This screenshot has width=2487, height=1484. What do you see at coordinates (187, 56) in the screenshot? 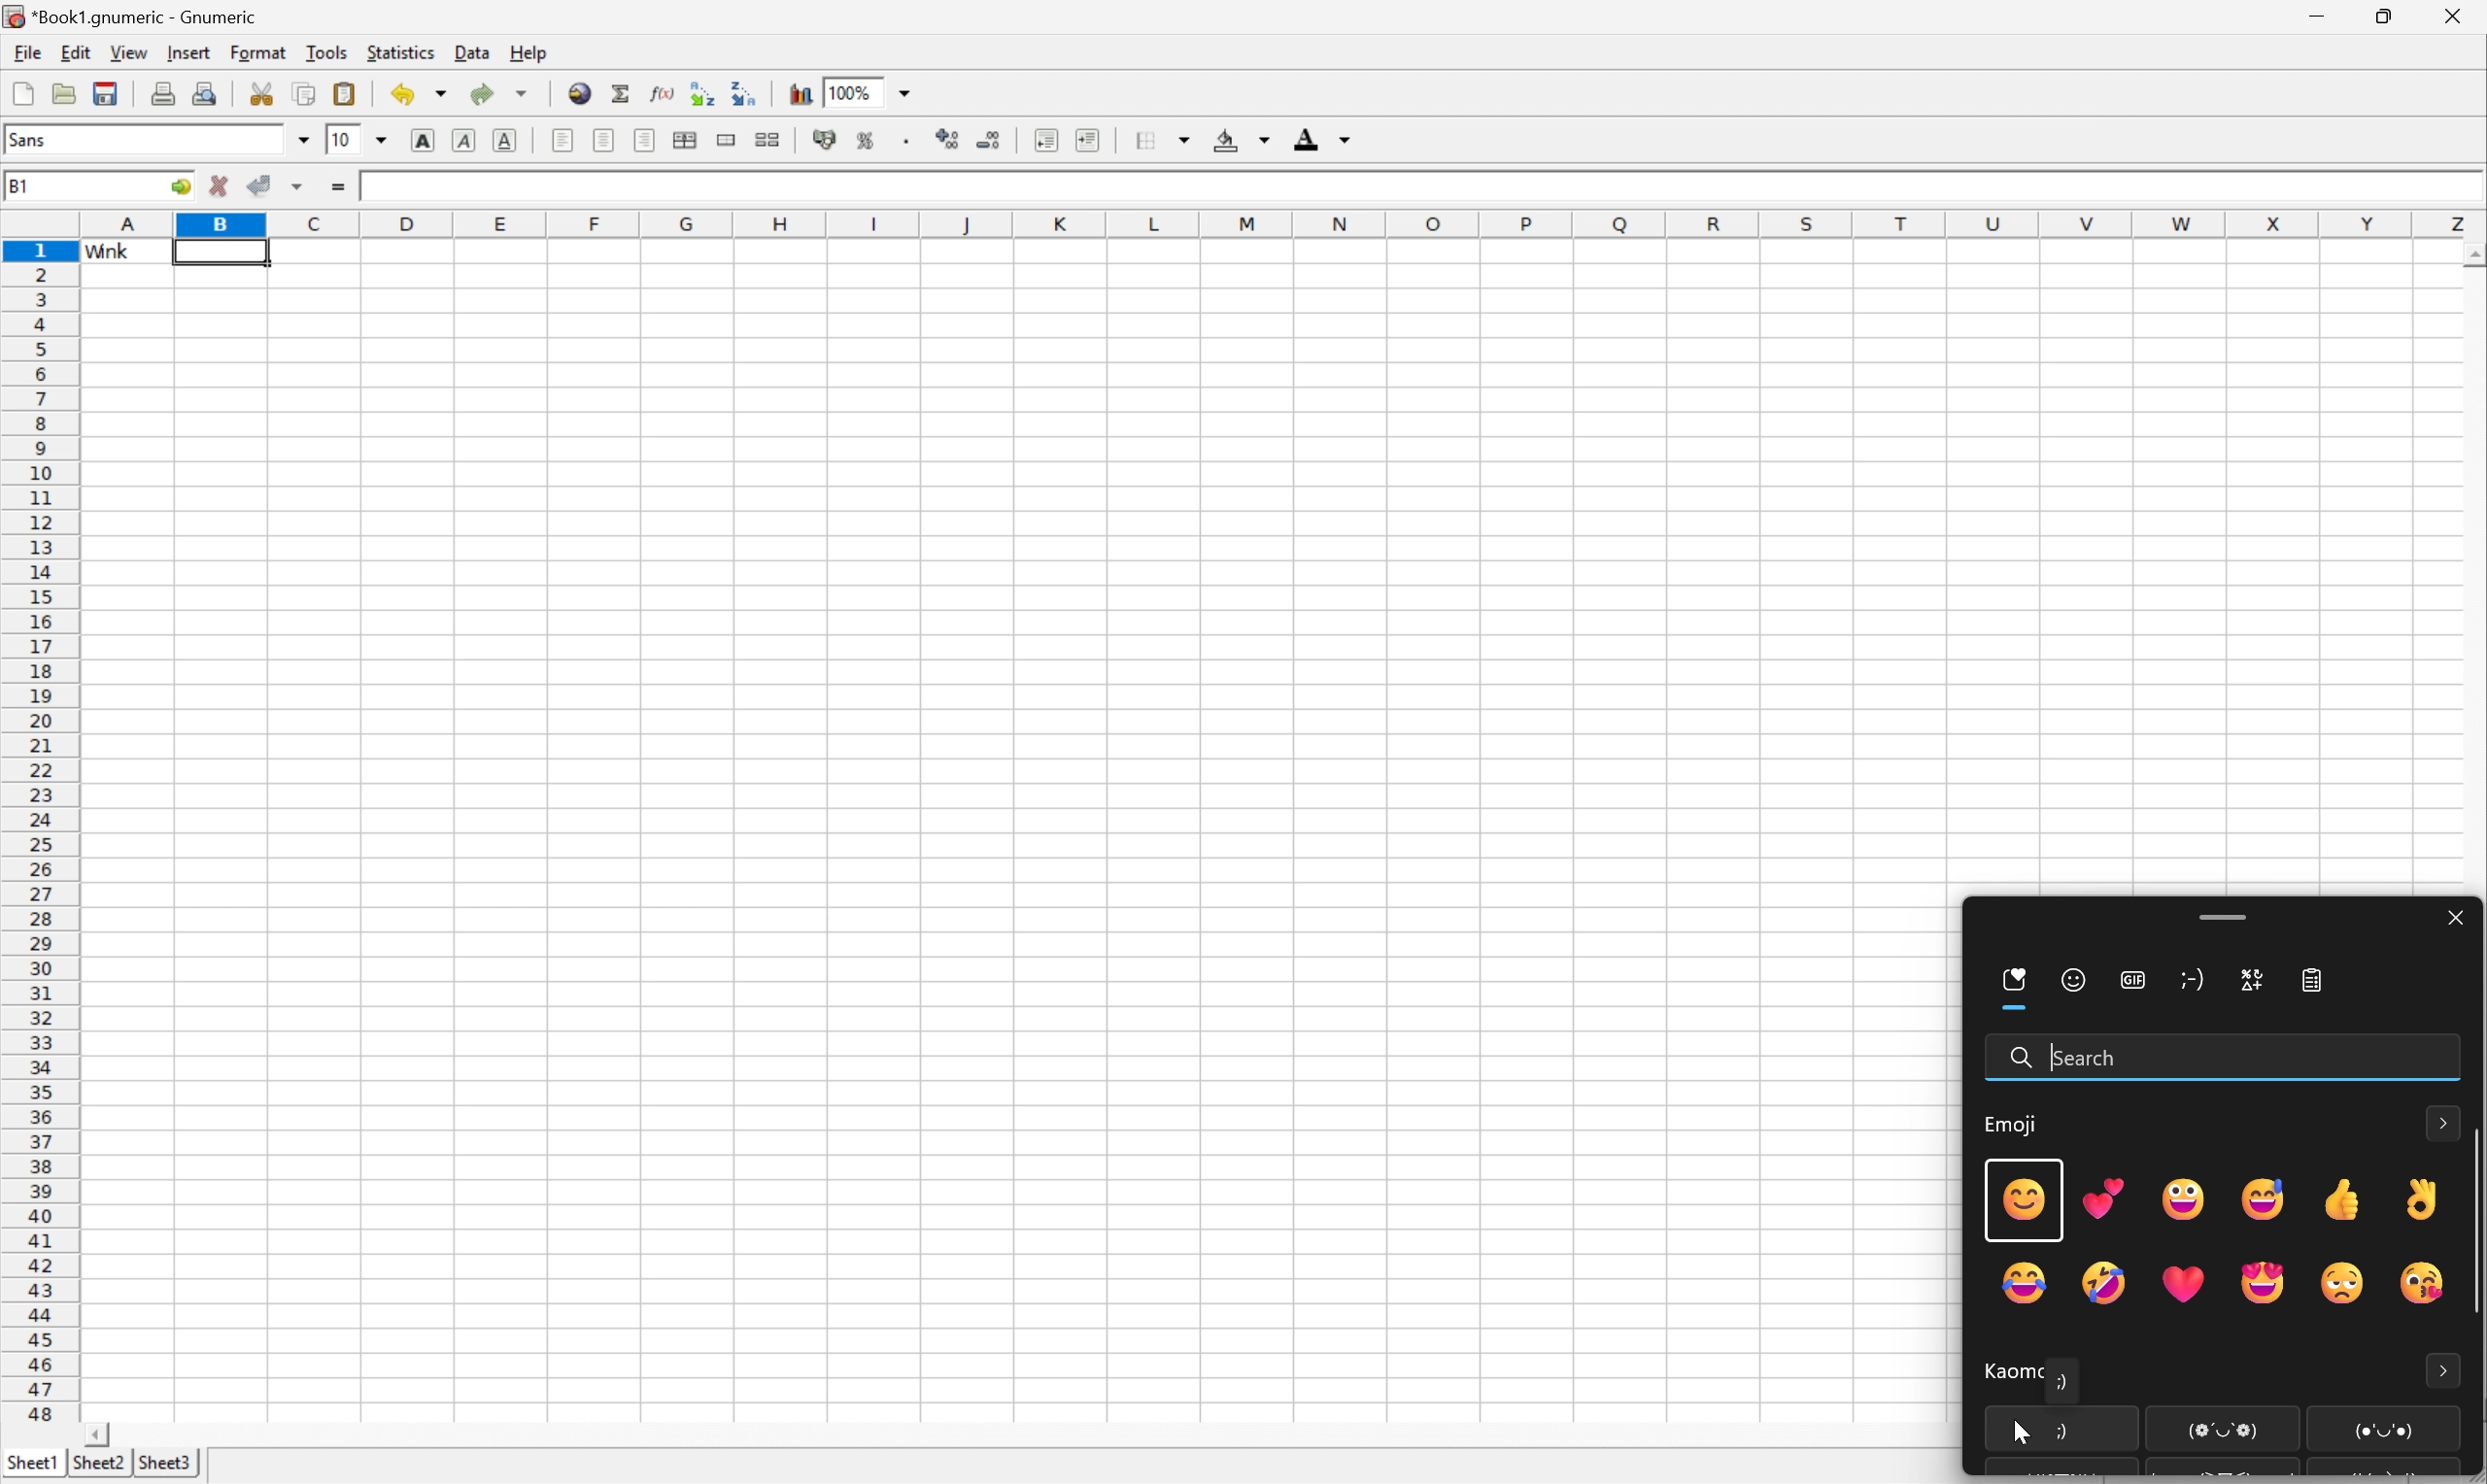
I see `insert` at bounding box center [187, 56].